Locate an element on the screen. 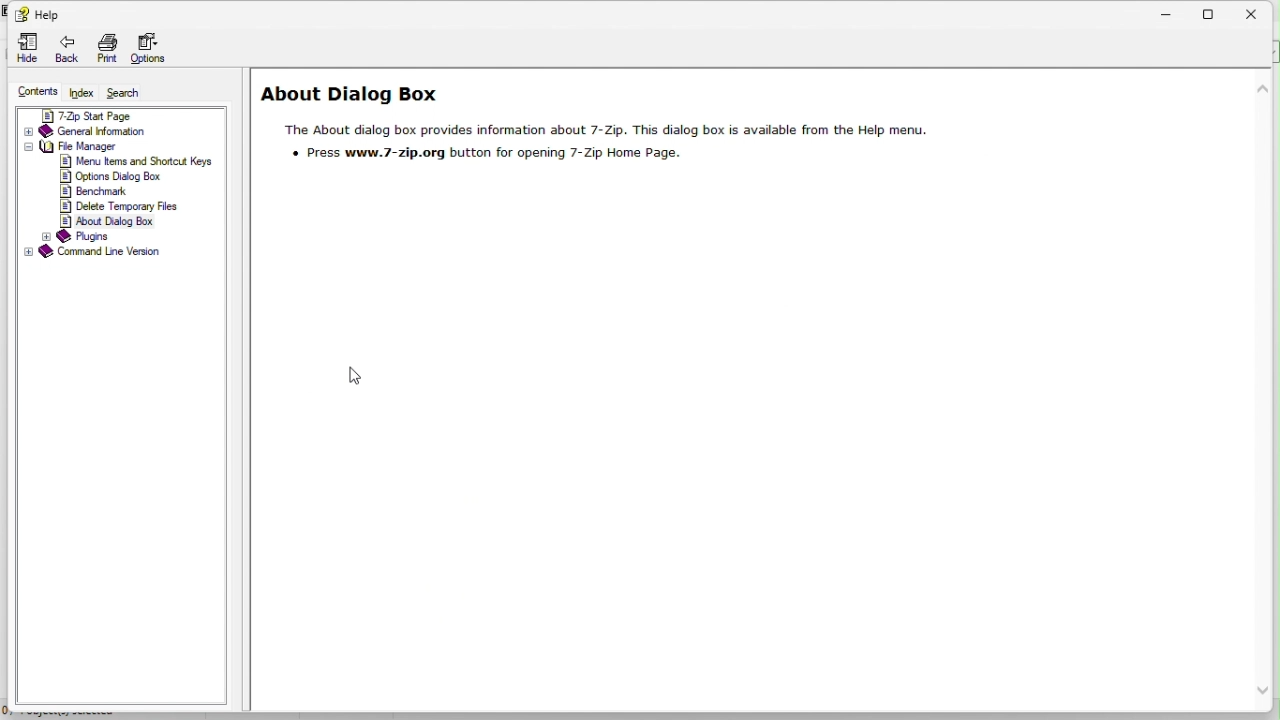 Image resolution: width=1280 pixels, height=720 pixels. Search is located at coordinates (131, 91).